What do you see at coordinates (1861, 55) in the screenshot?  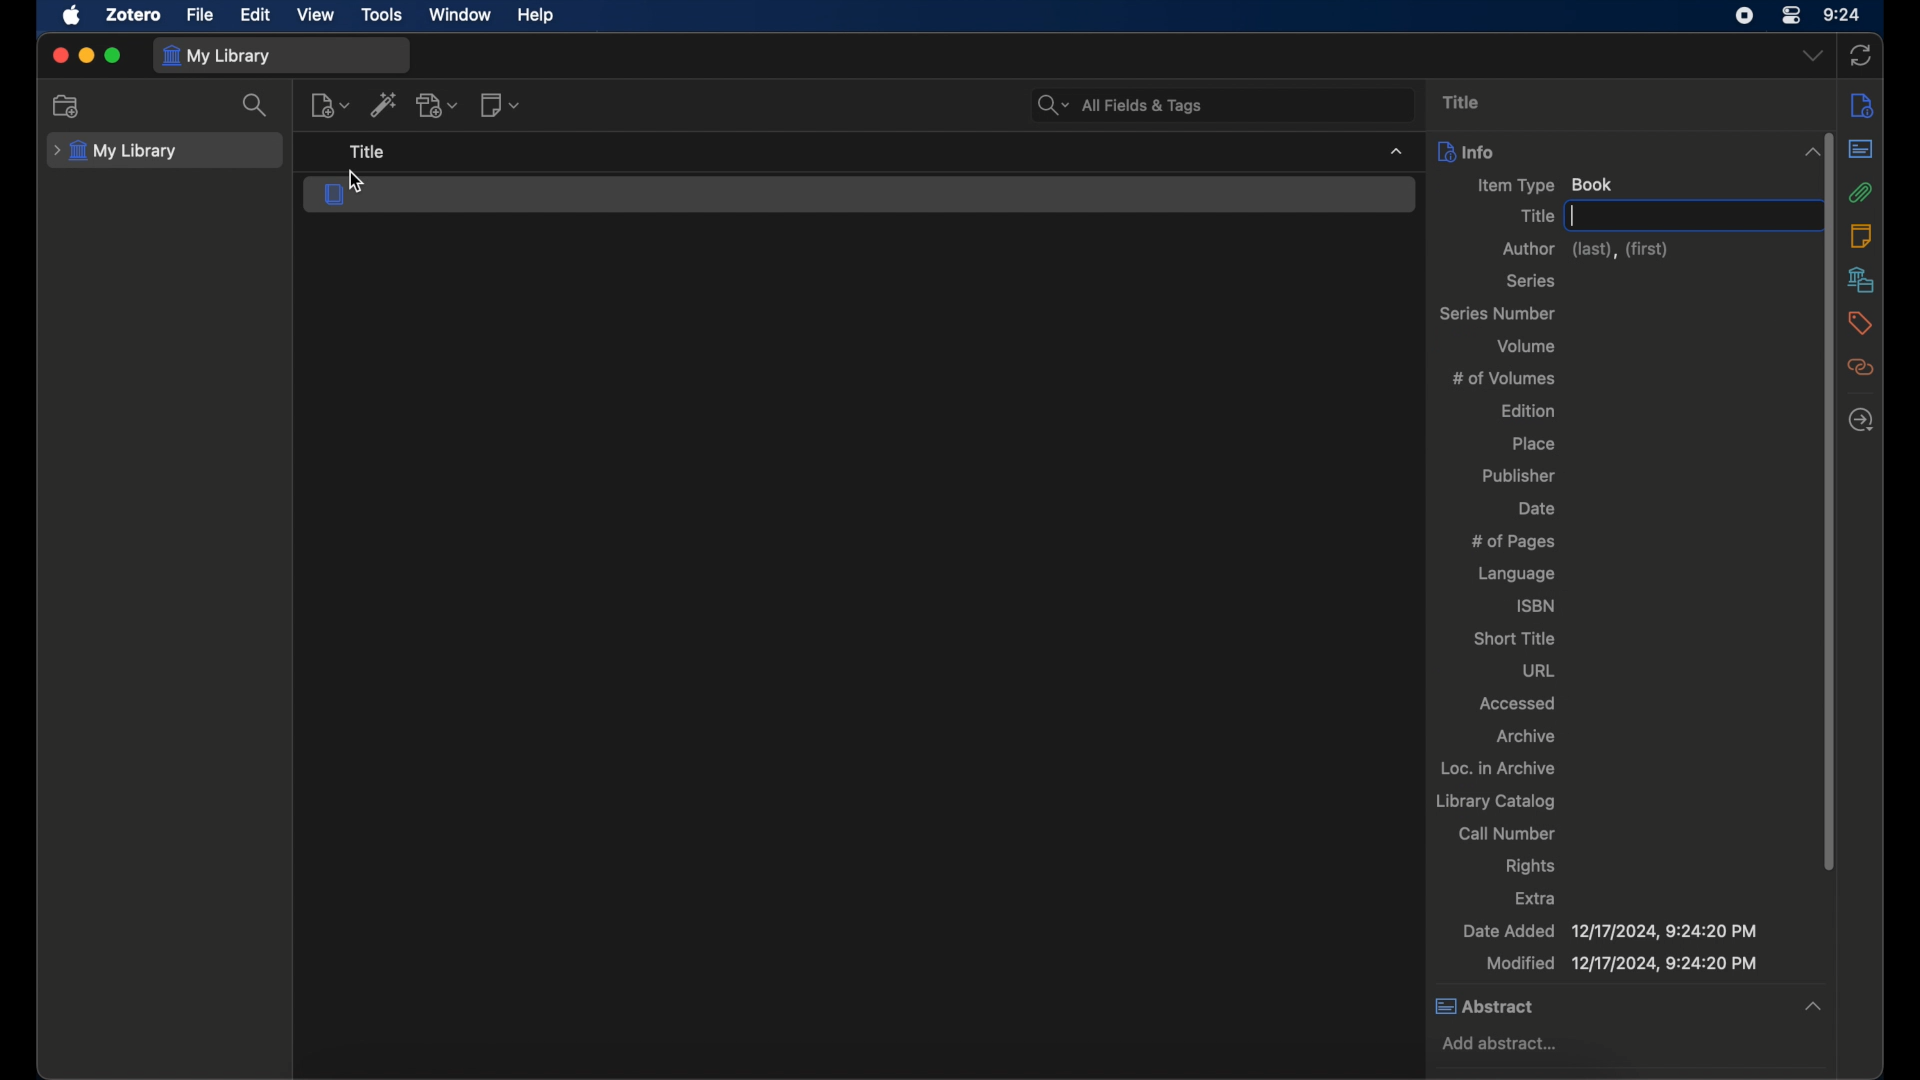 I see `sync` at bounding box center [1861, 55].